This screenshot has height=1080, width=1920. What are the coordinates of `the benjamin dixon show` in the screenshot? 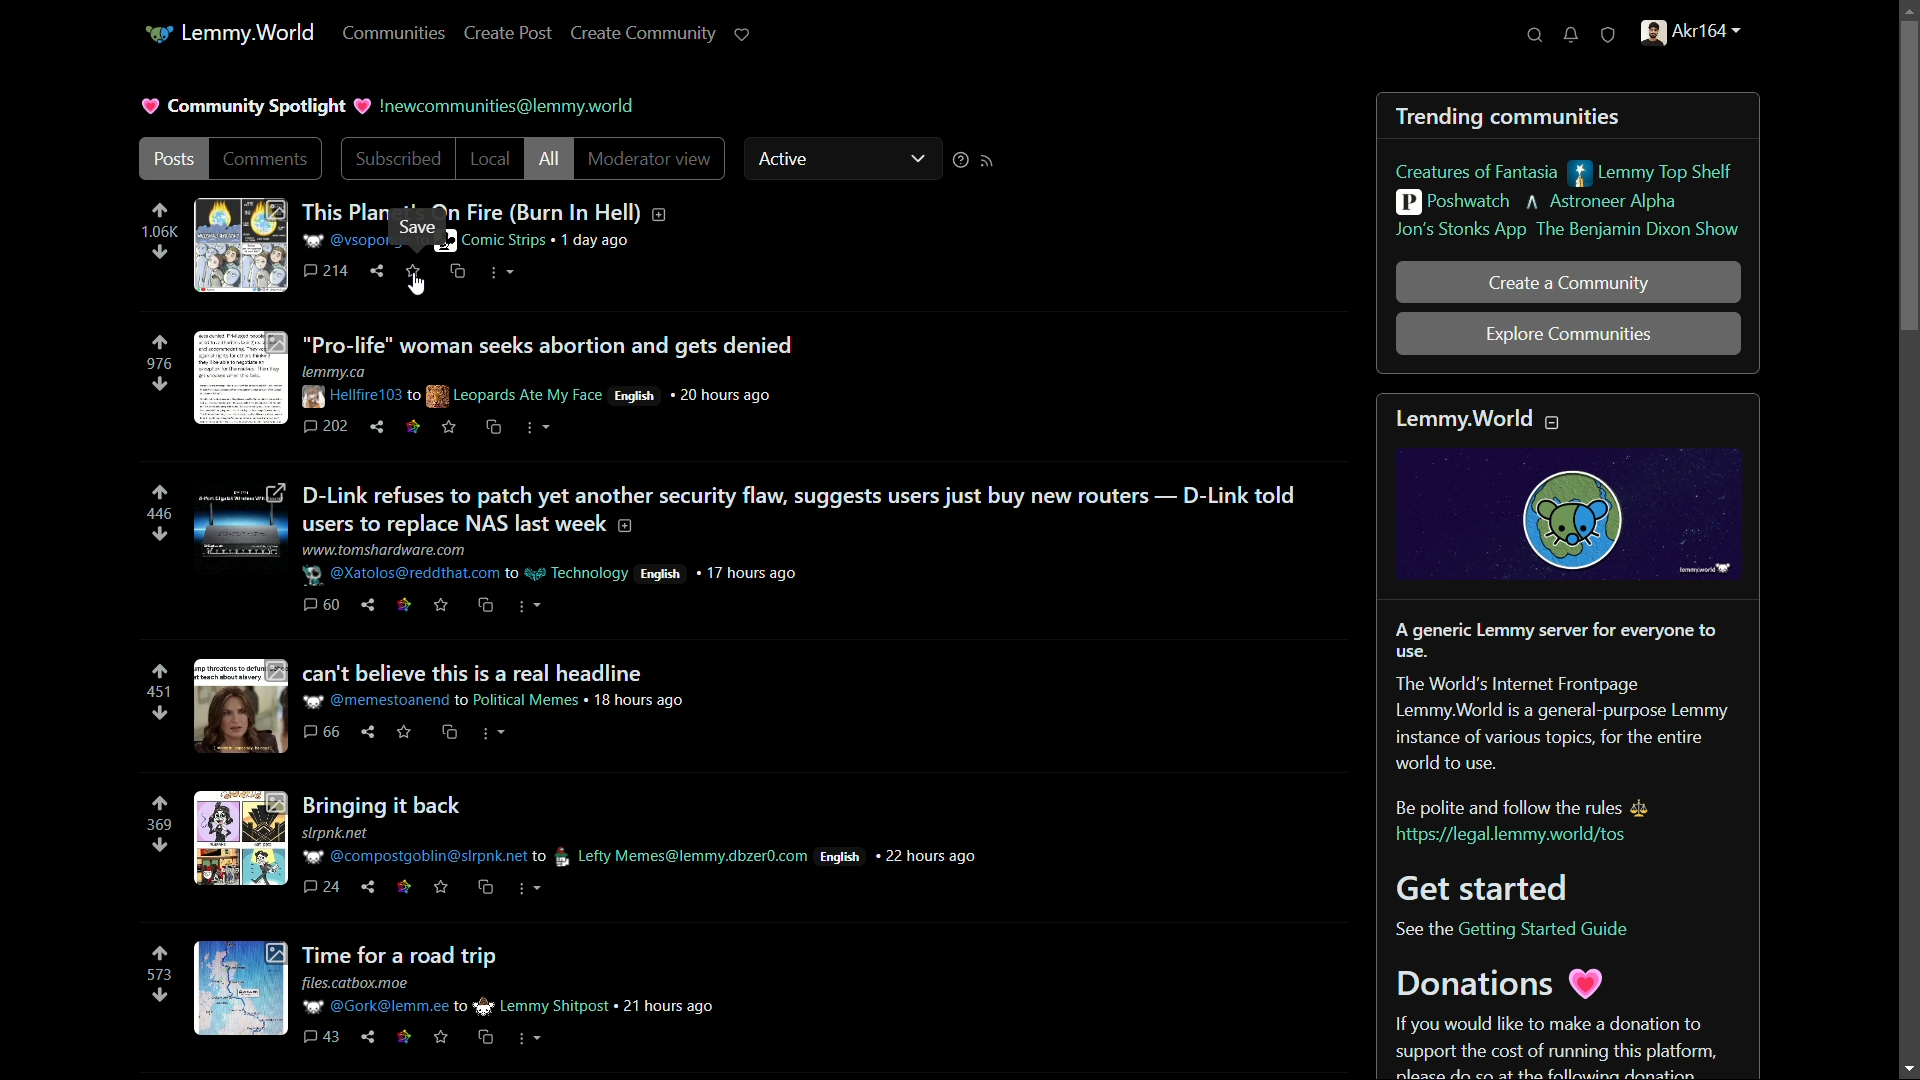 It's located at (1640, 232).